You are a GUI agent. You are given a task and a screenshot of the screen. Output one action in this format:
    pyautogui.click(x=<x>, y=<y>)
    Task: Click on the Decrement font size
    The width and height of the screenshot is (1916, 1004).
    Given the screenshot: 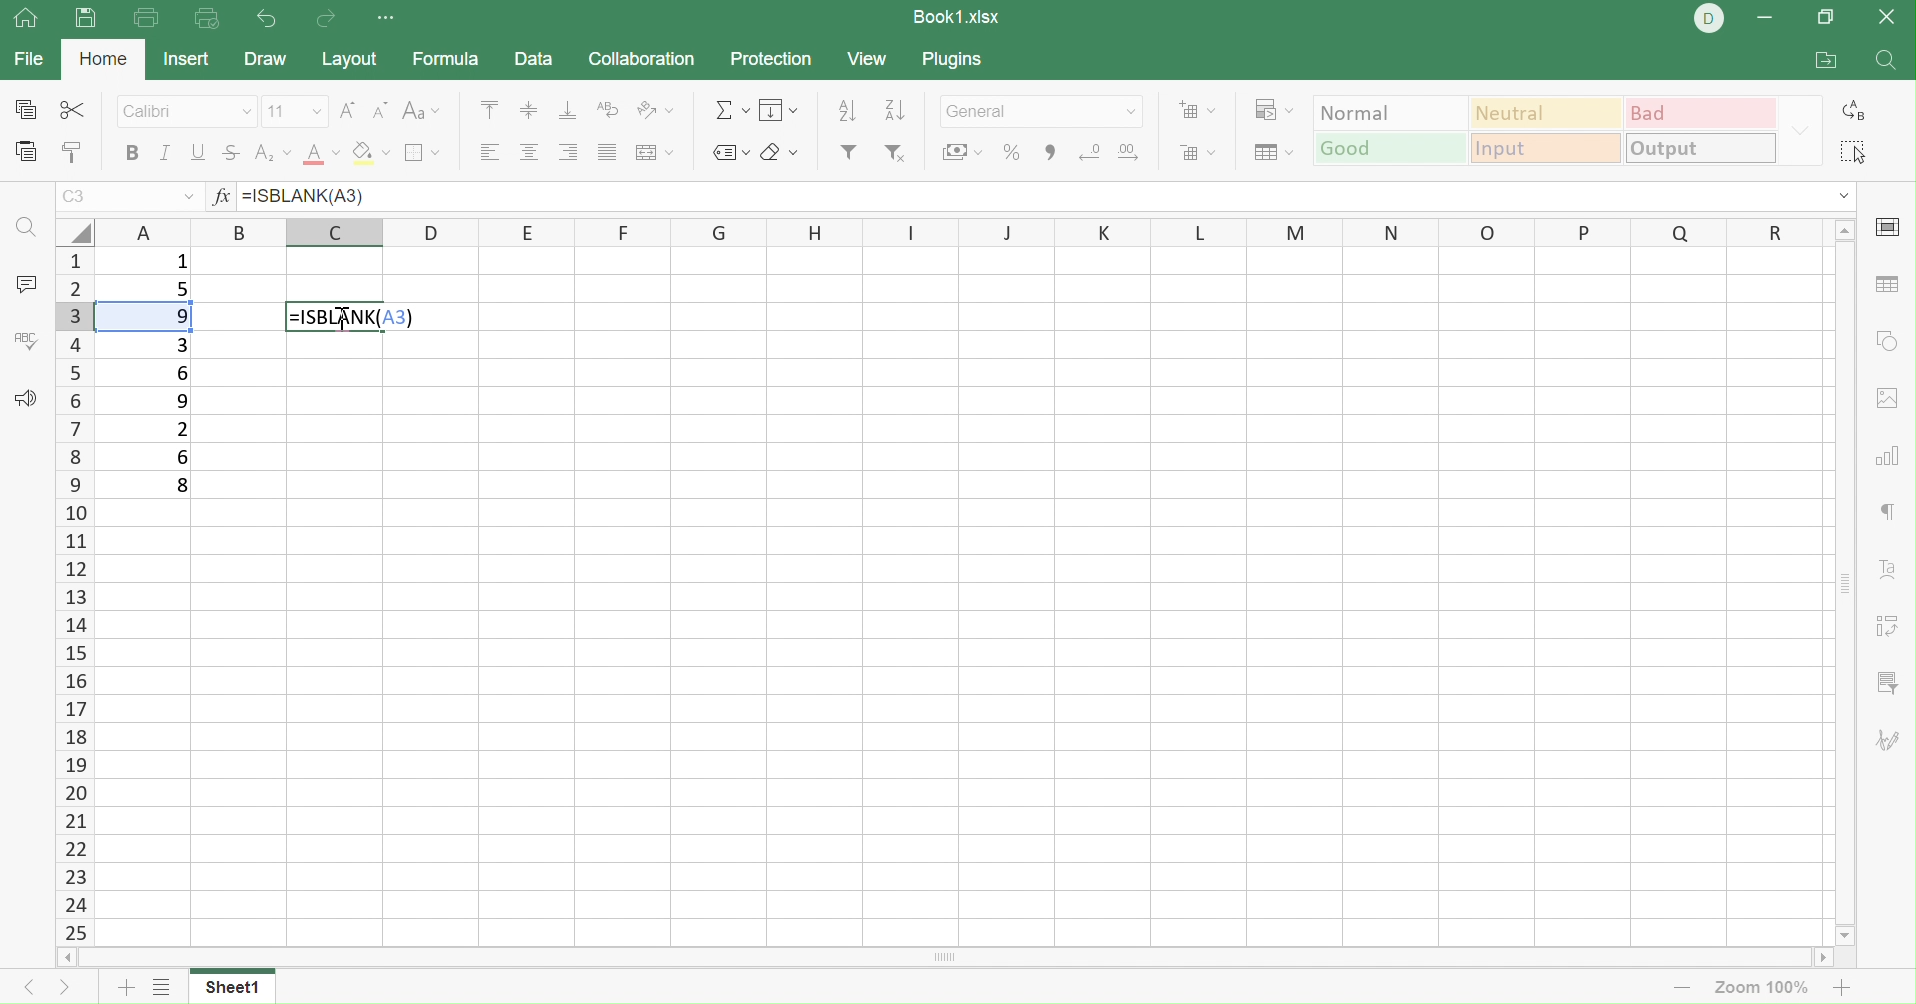 What is the action you would take?
    pyautogui.click(x=380, y=110)
    